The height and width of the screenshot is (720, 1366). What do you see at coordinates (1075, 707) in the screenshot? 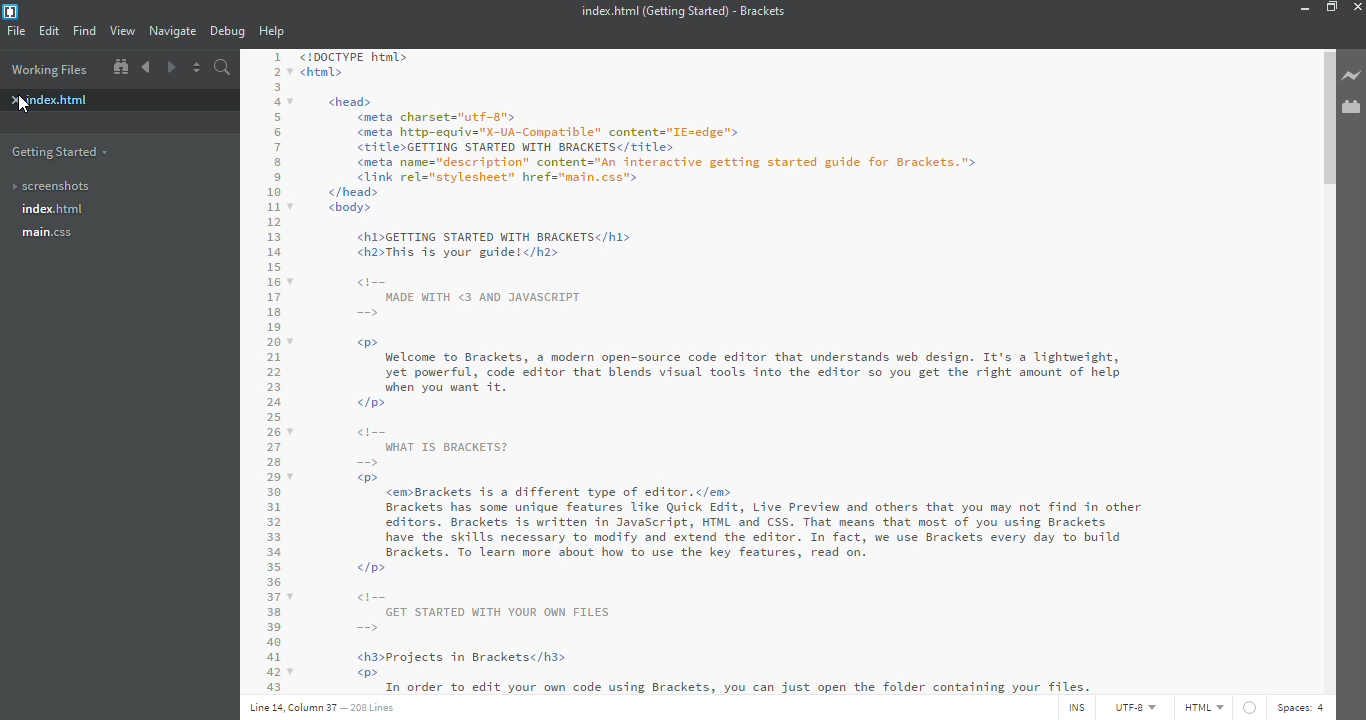
I see `ins` at bounding box center [1075, 707].